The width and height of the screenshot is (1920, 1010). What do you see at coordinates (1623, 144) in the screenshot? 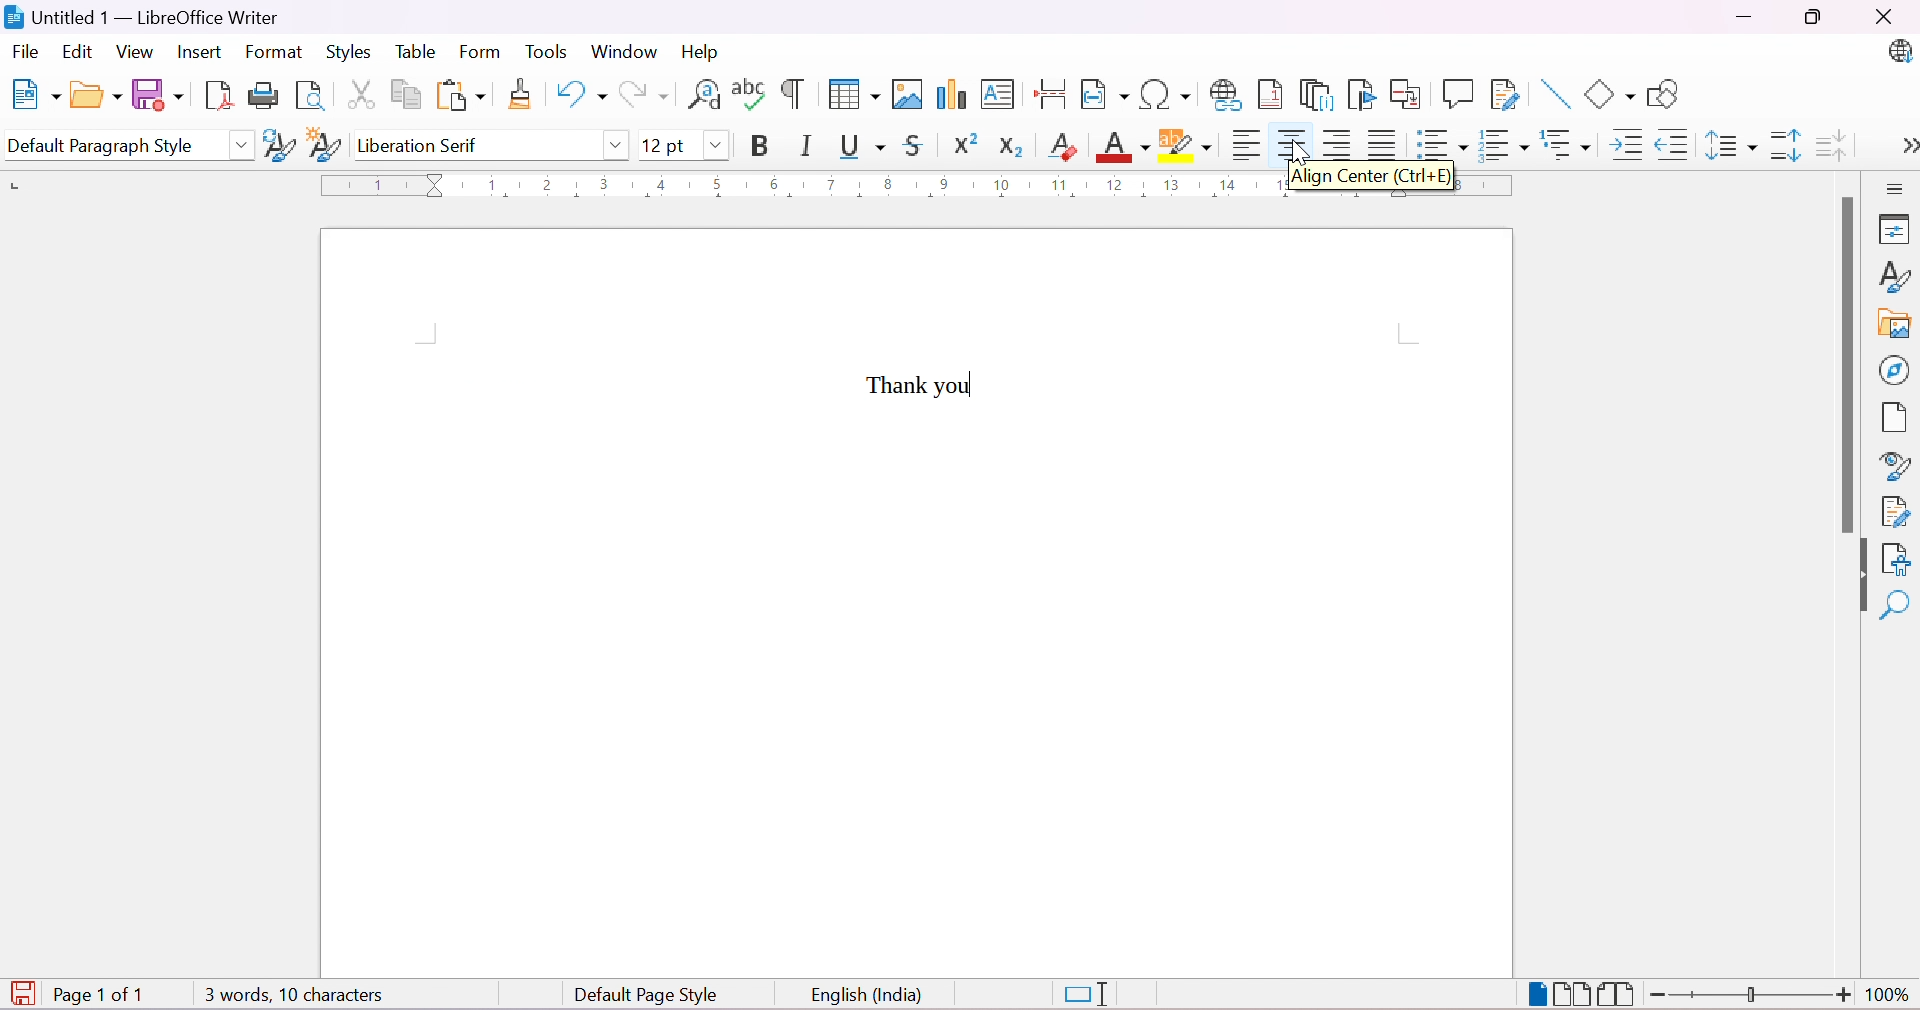
I see `Increase Indent` at bounding box center [1623, 144].